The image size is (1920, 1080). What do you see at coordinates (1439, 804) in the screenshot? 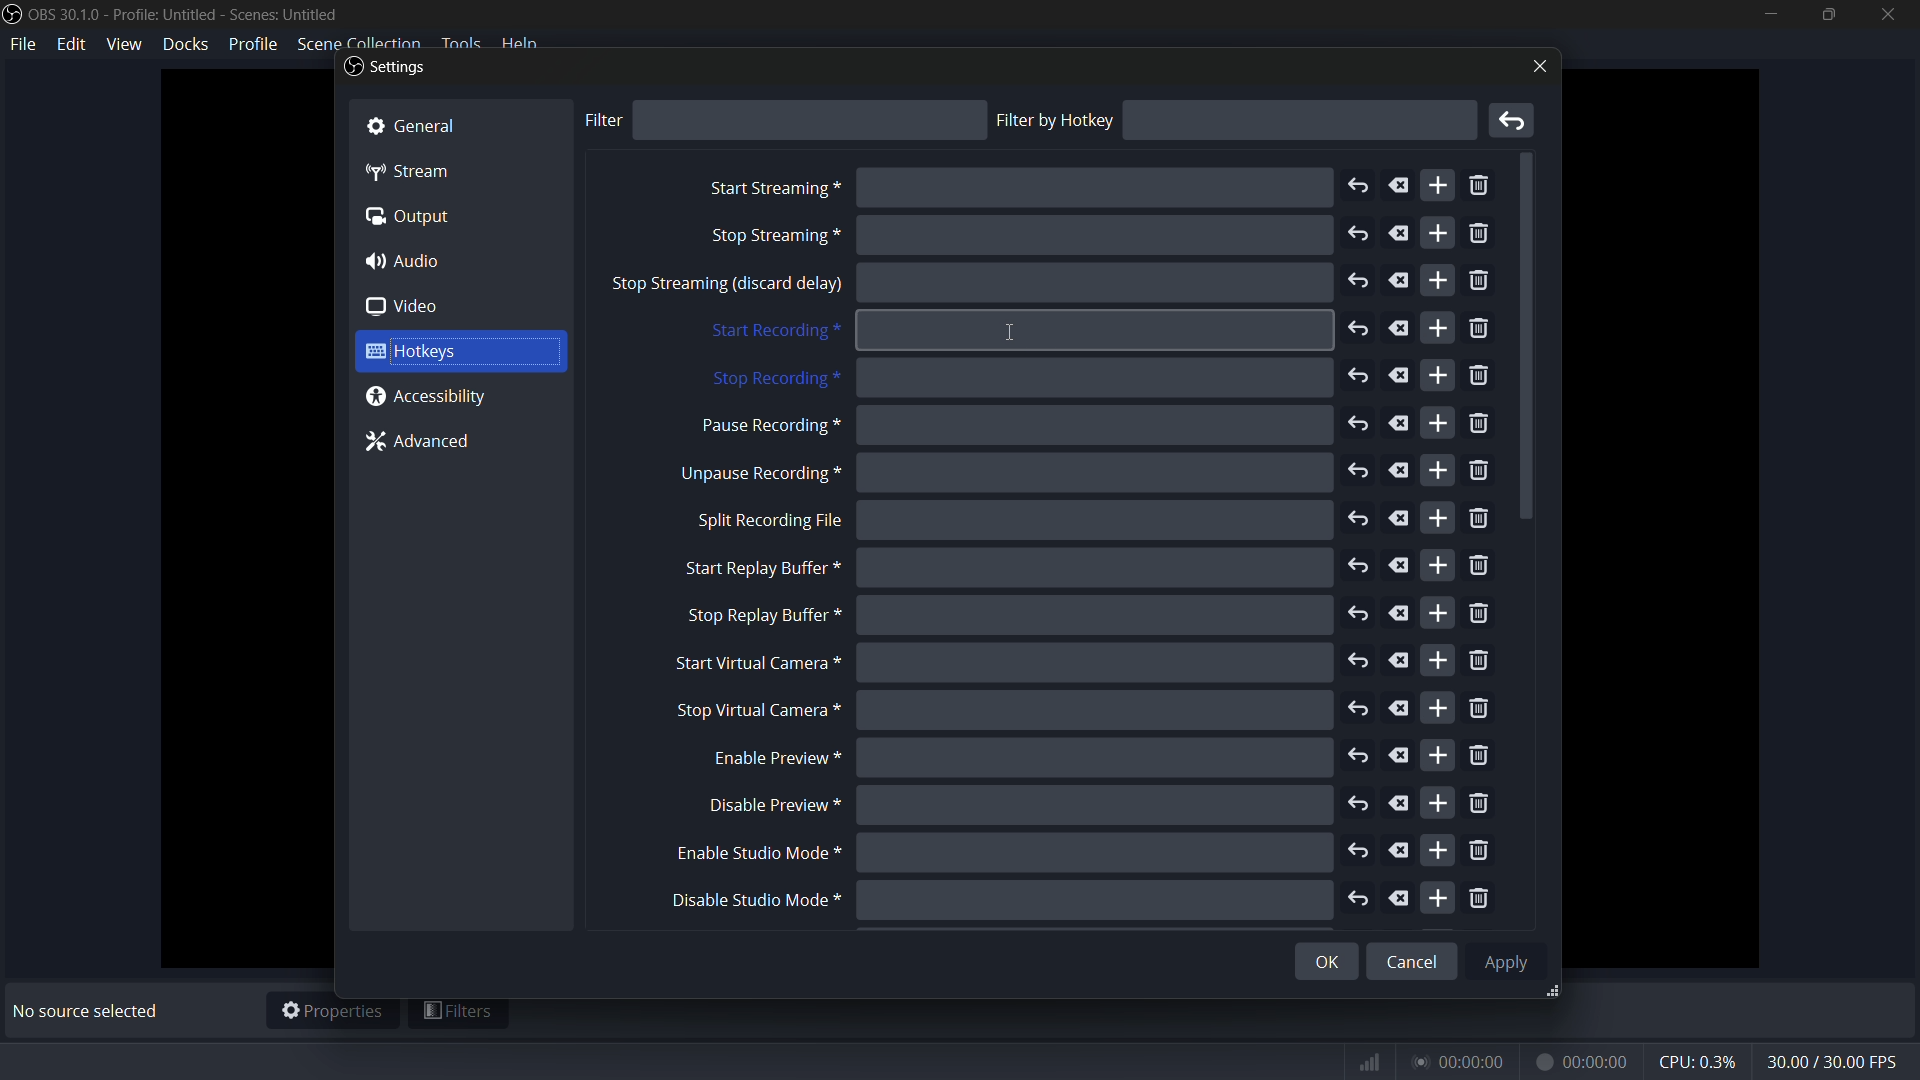
I see `add more` at bounding box center [1439, 804].